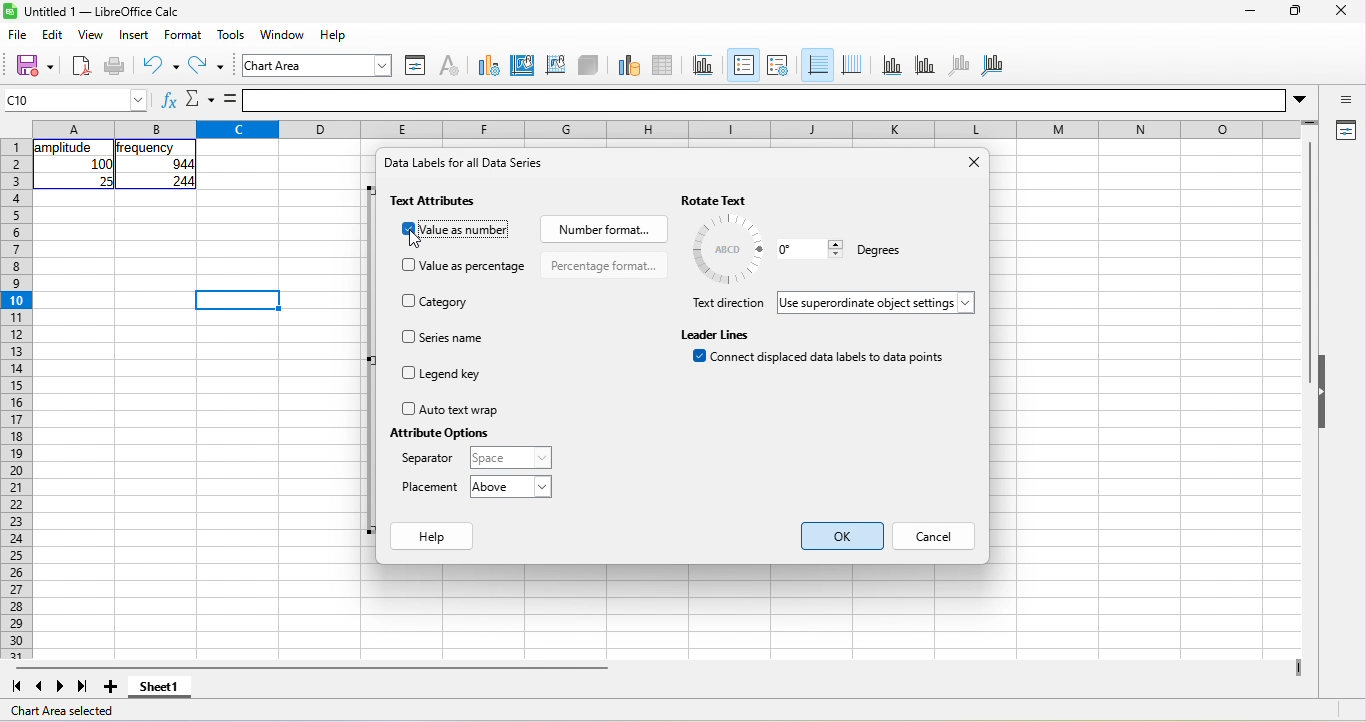  What do you see at coordinates (14, 685) in the screenshot?
I see `first sheet` at bounding box center [14, 685].